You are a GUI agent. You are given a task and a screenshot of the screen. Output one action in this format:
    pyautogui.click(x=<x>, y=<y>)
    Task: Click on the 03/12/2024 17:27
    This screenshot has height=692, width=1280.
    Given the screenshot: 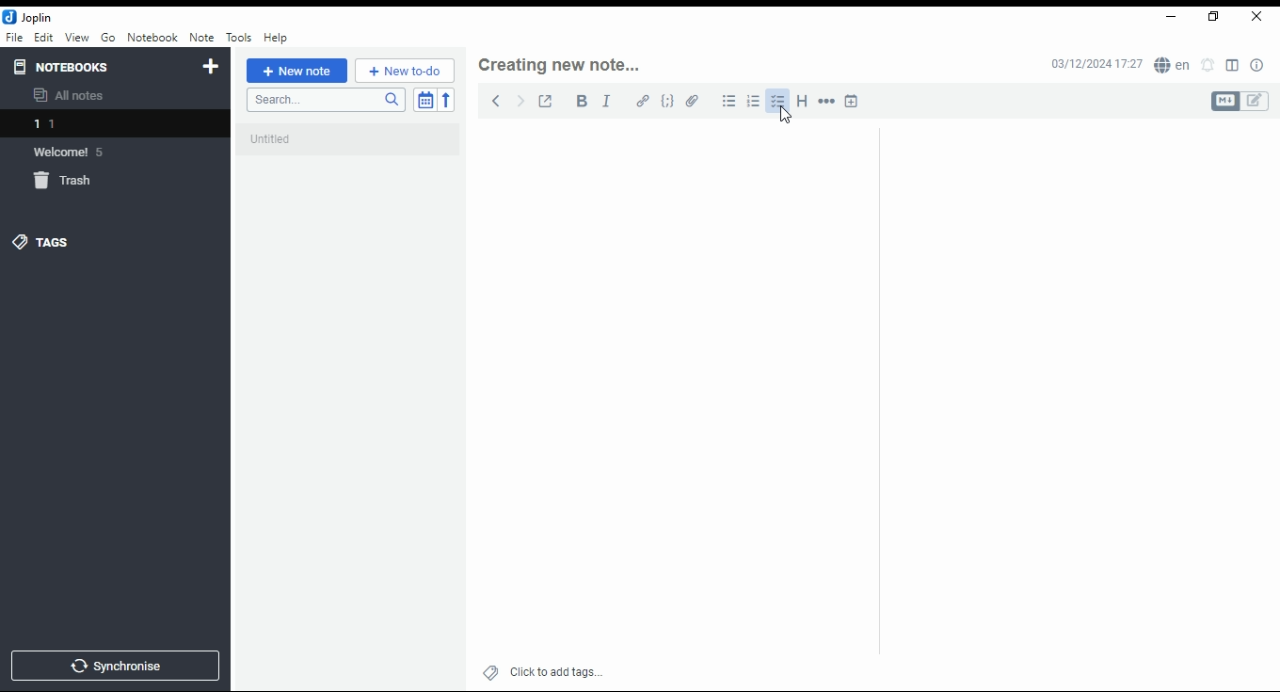 What is the action you would take?
    pyautogui.click(x=1096, y=64)
    